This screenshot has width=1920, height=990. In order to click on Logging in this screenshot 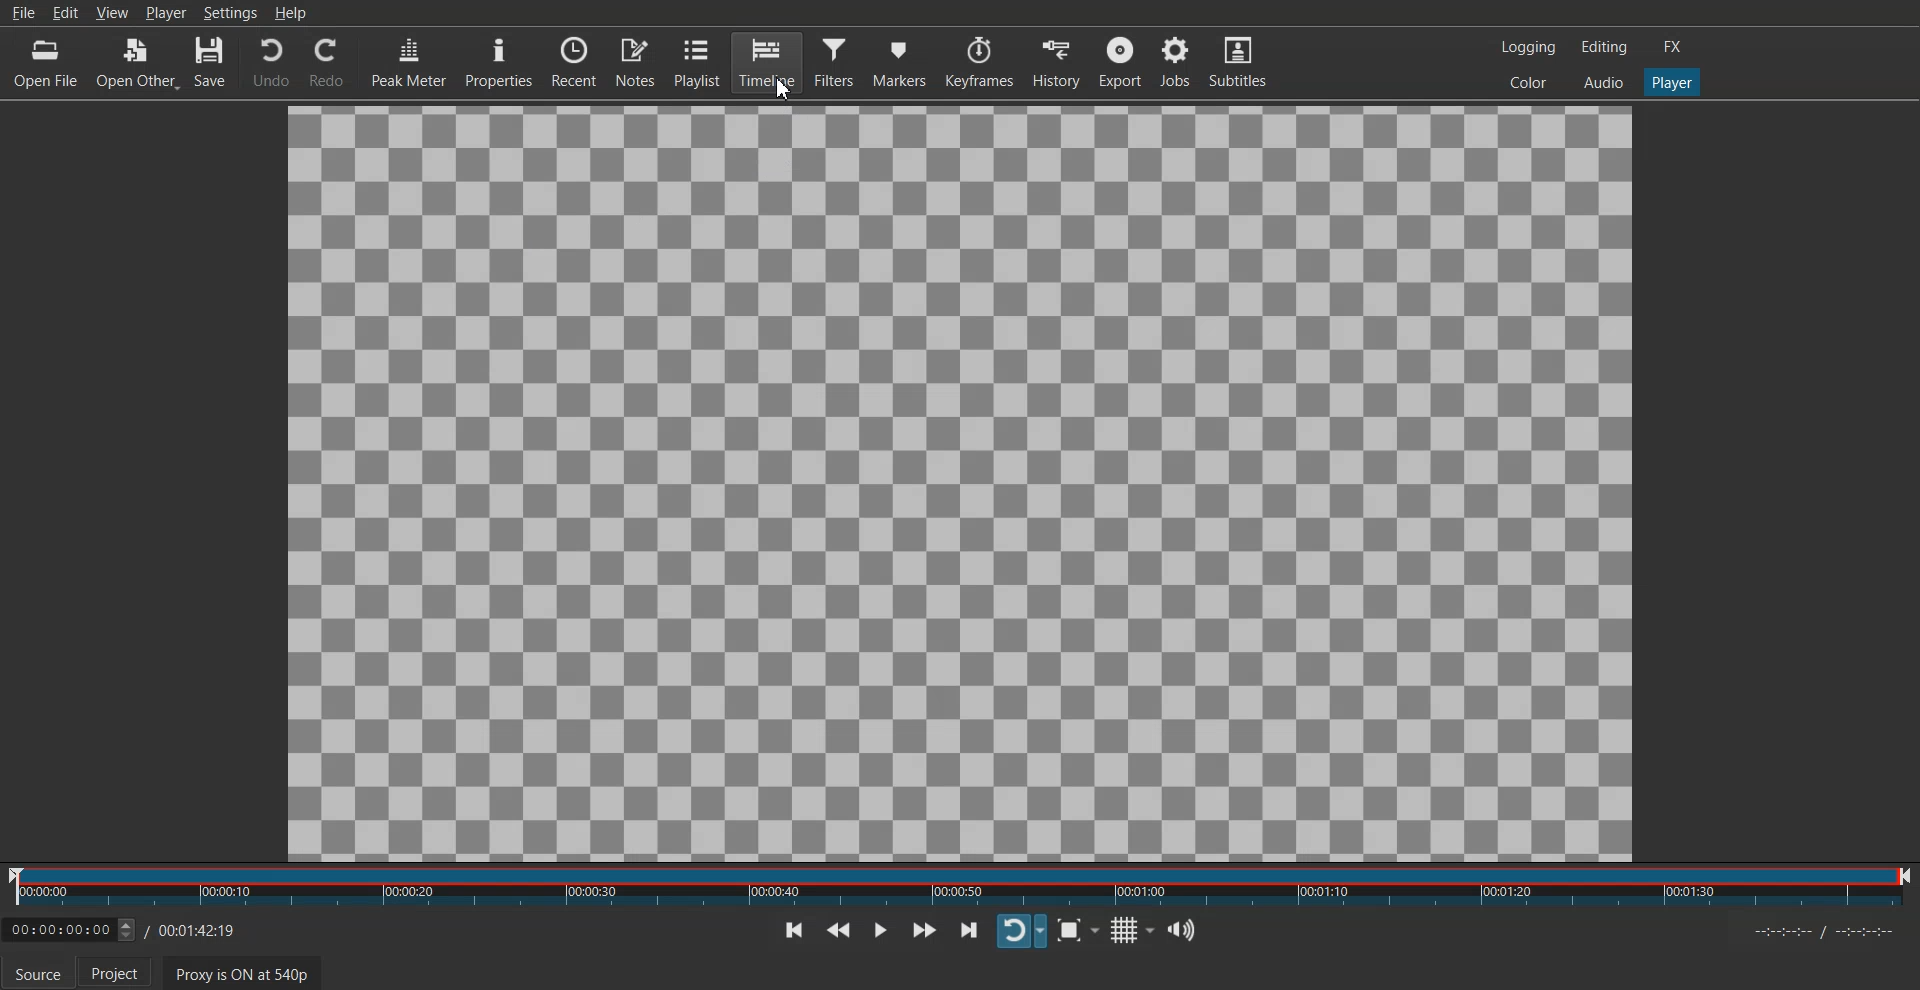, I will do `click(1529, 47)`.